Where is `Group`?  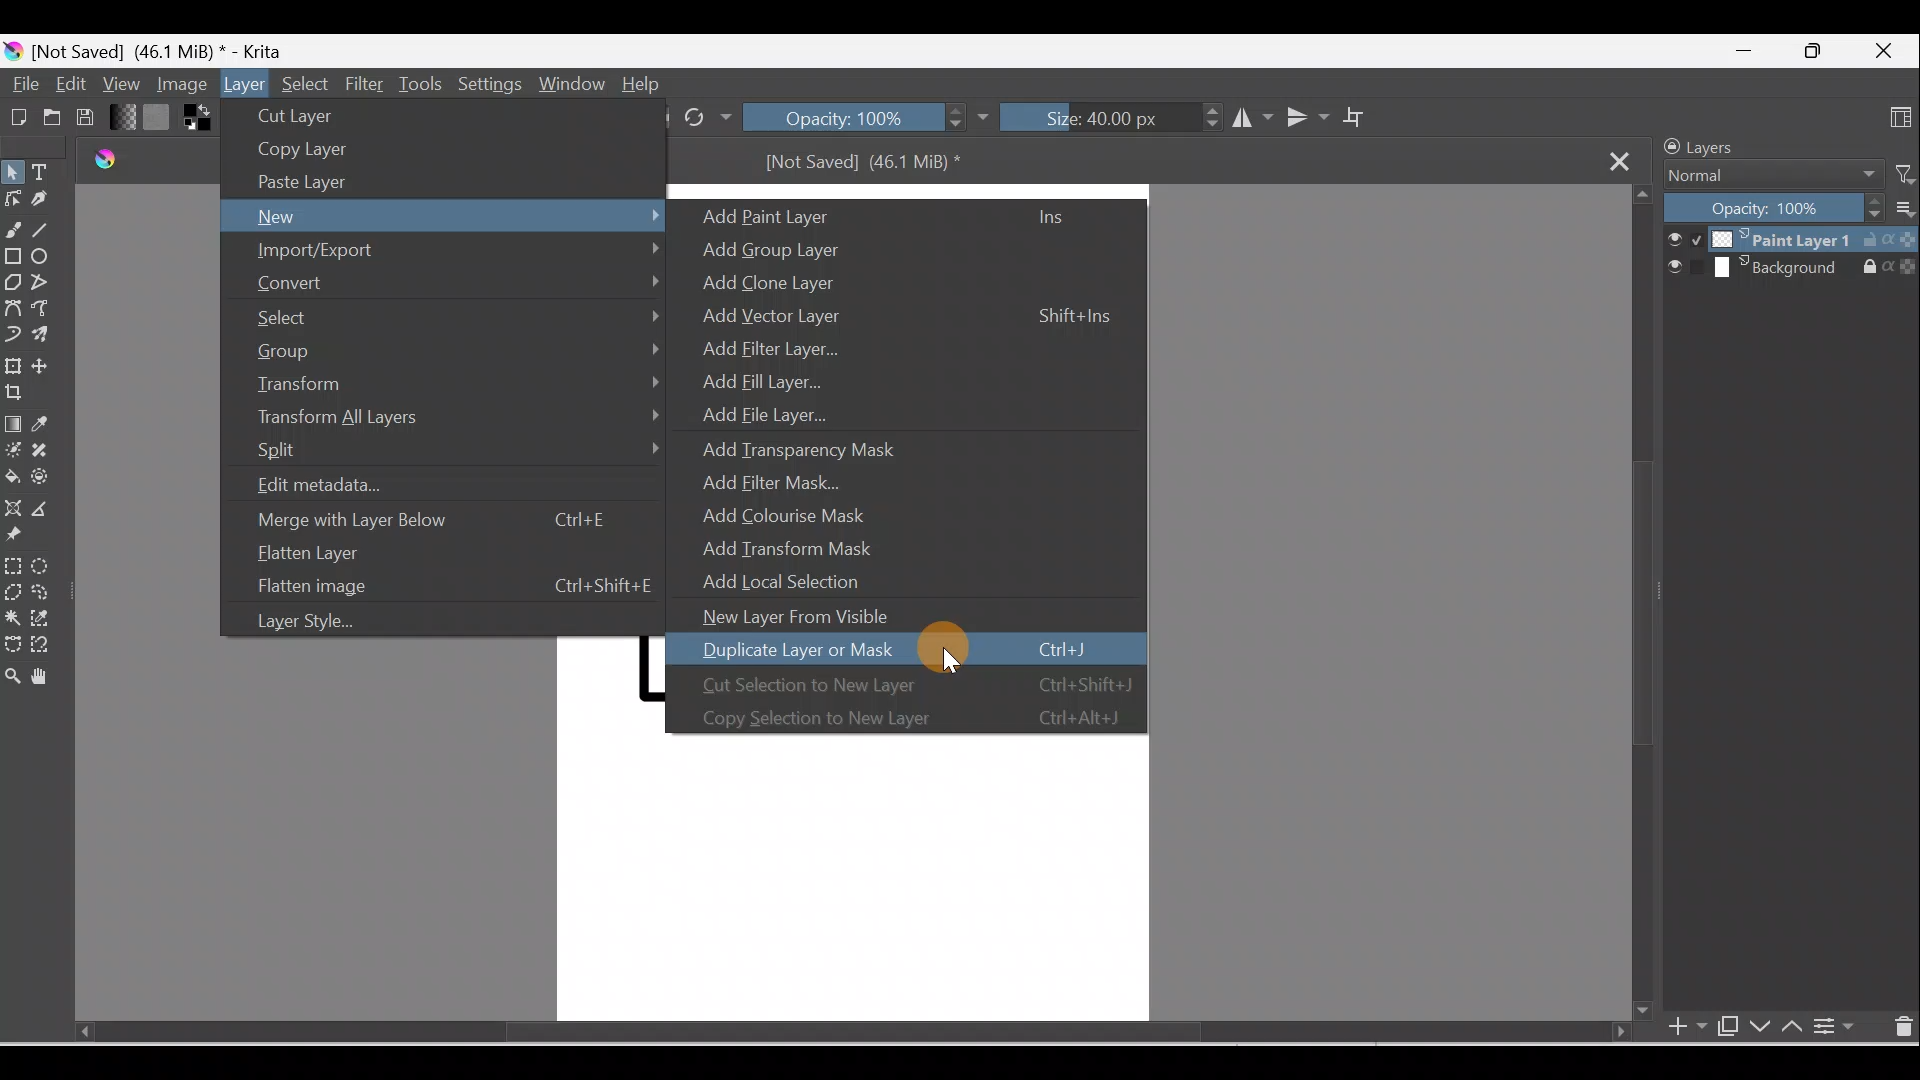 Group is located at coordinates (455, 349).